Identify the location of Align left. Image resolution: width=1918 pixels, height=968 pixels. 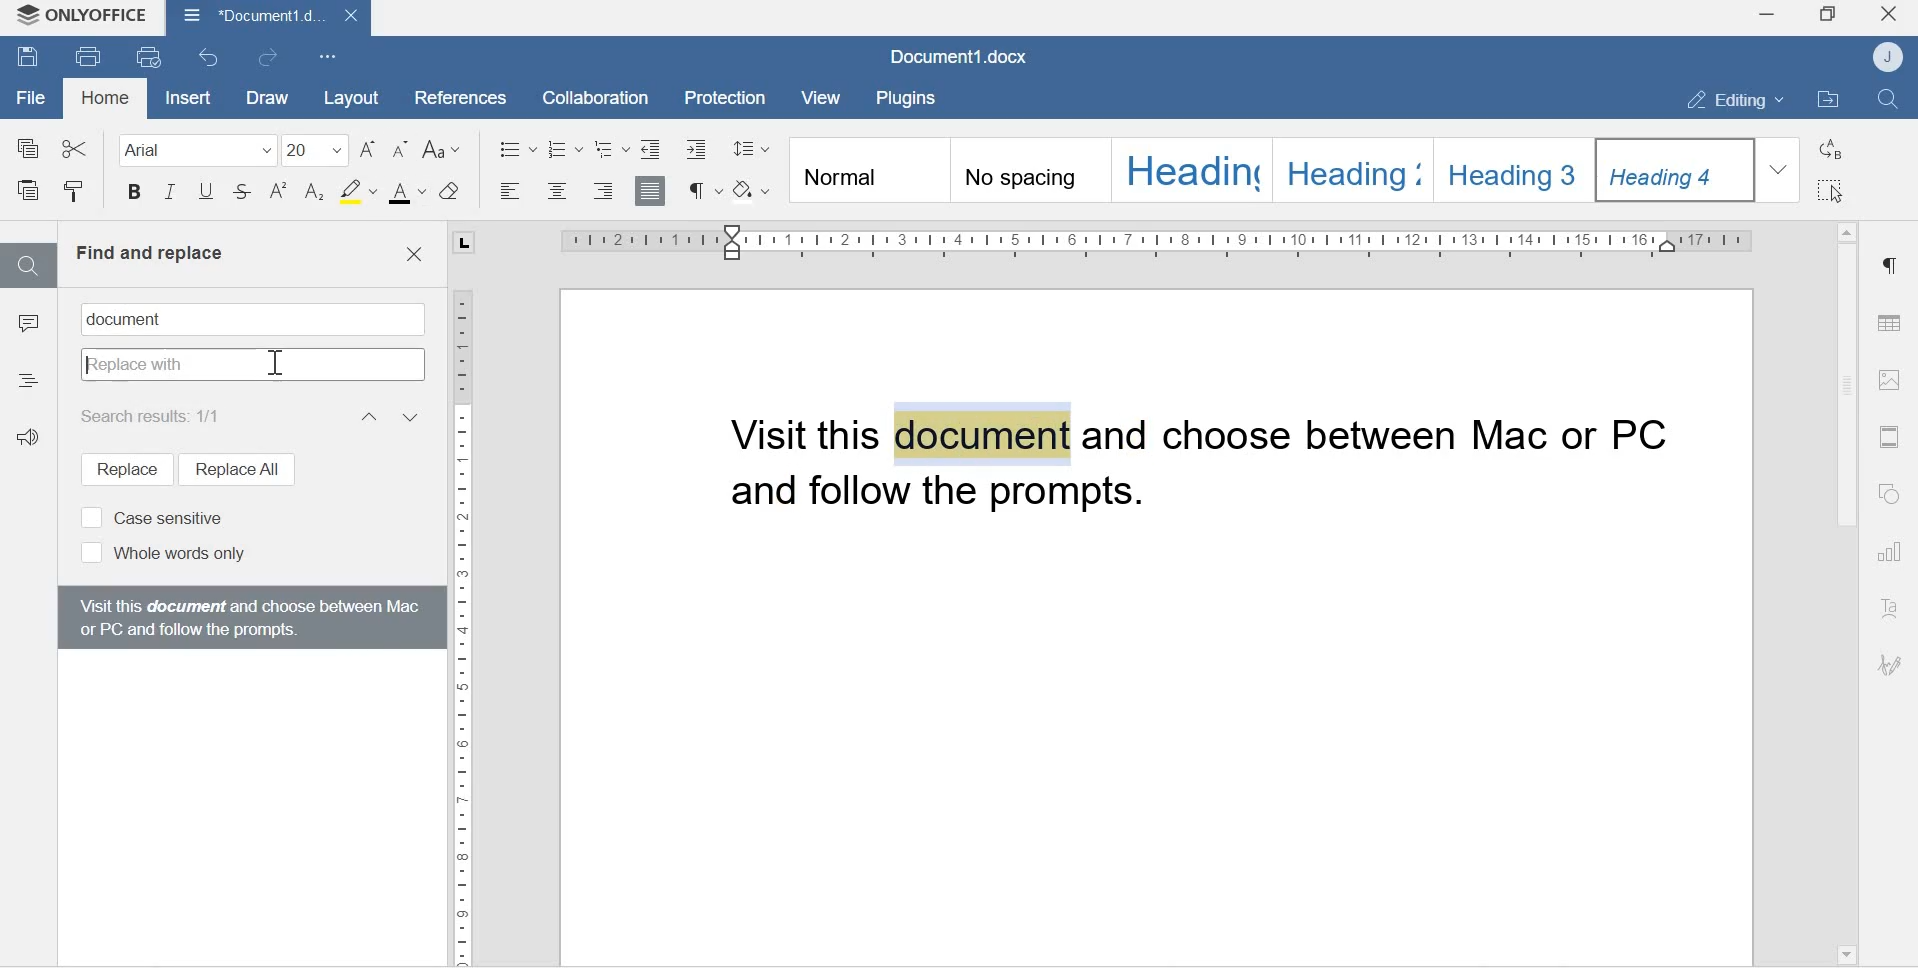
(511, 192).